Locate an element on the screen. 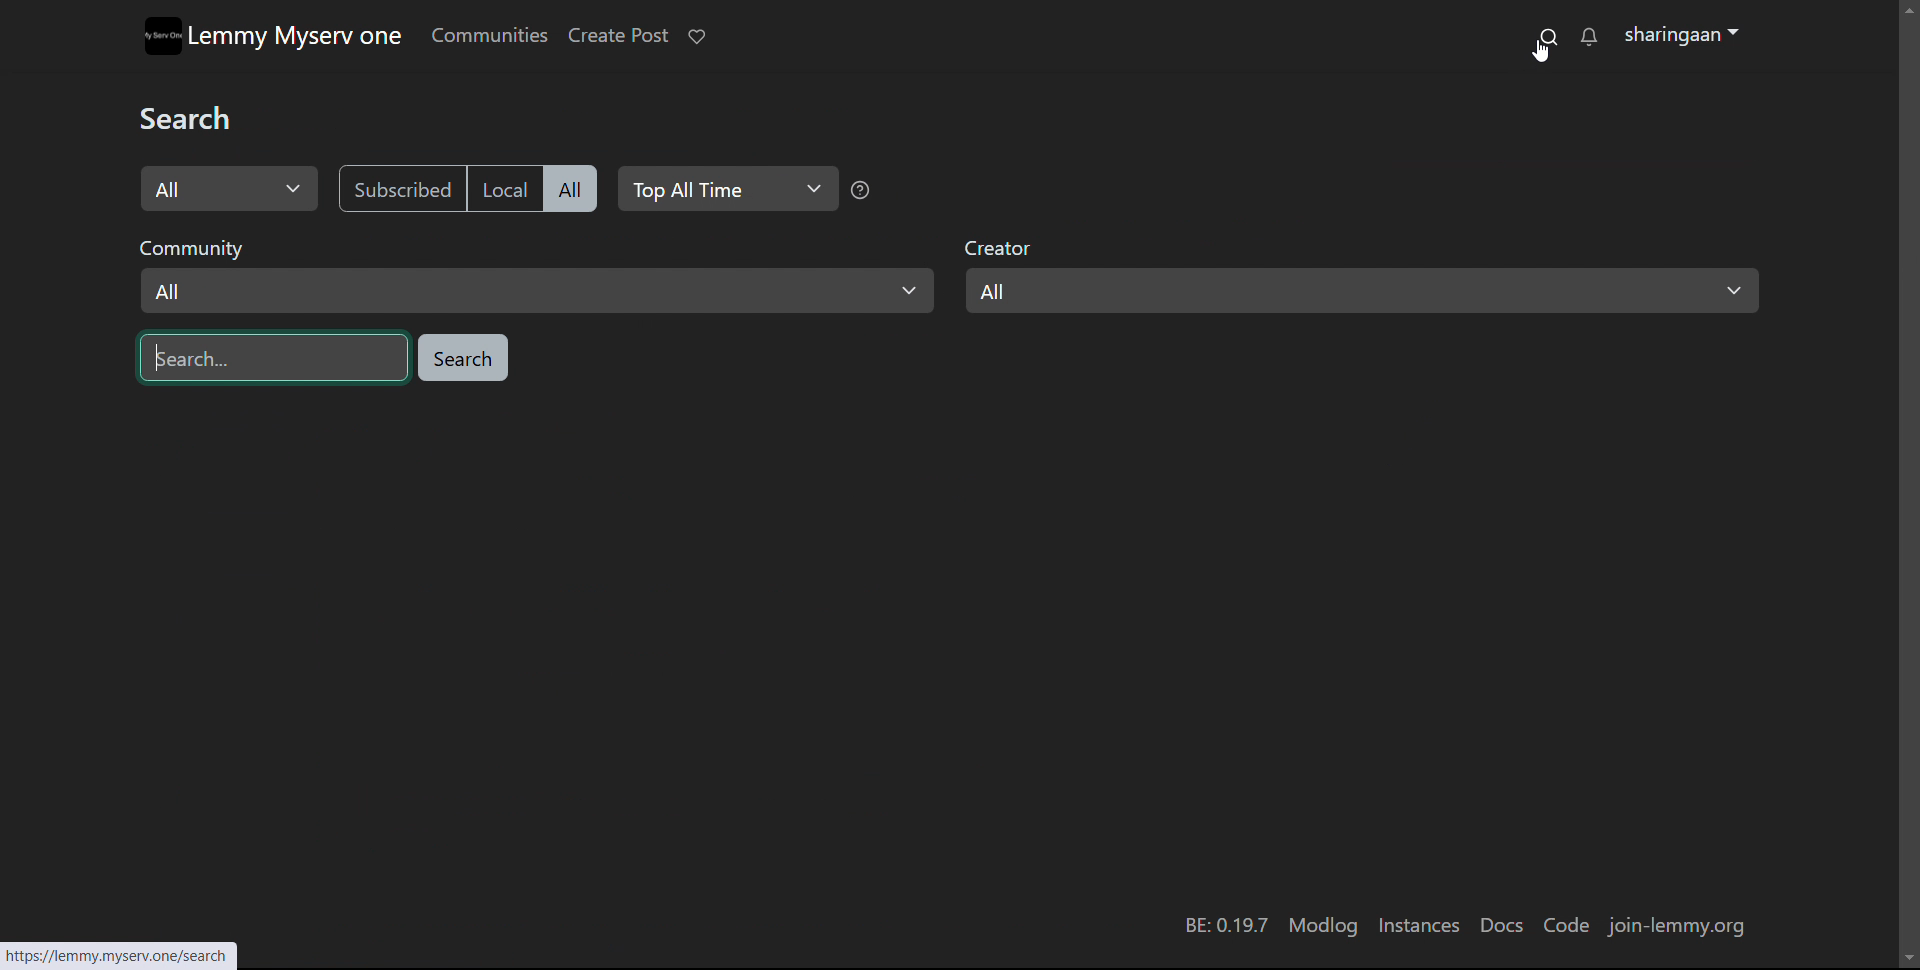 The width and height of the screenshot is (1920, 970). donate to lemmy is located at coordinates (695, 37).